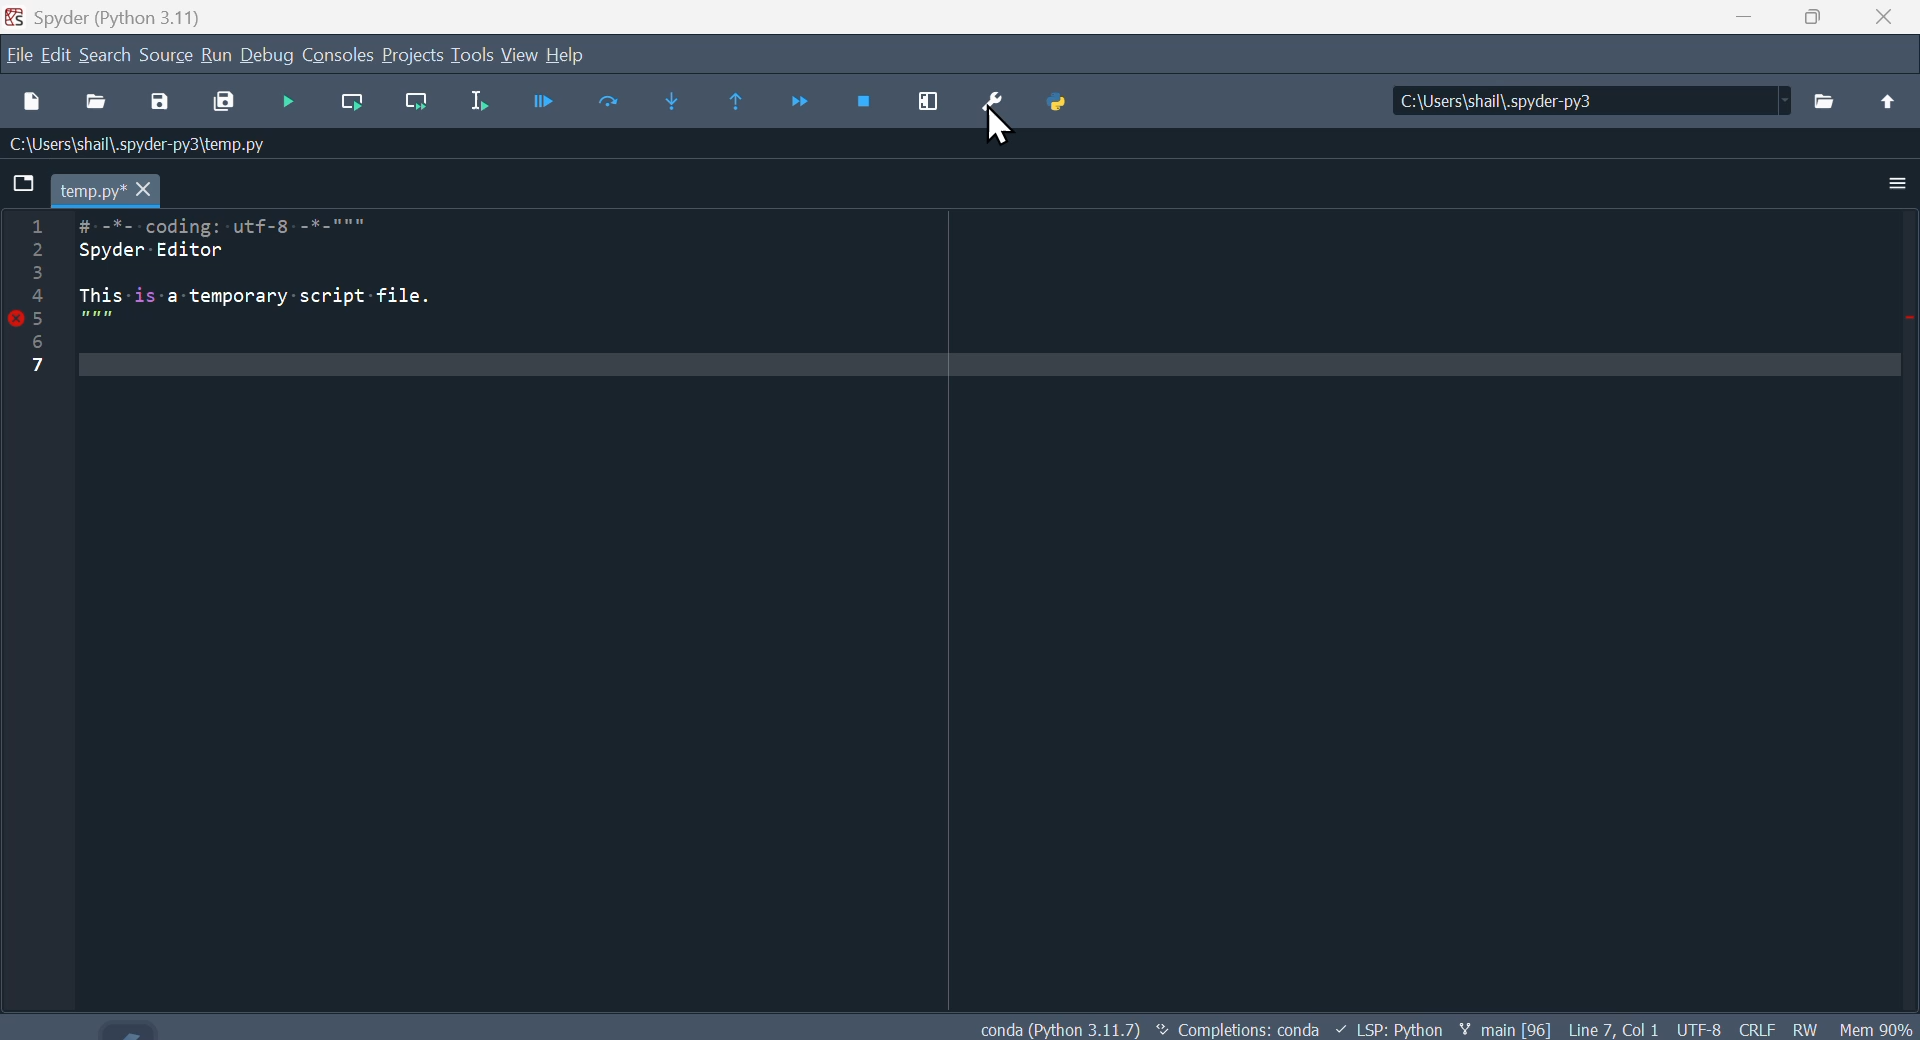 The height and width of the screenshot is (1040, 1920). I want to click on C:\Users\shail\.spyder-py3, so click(1570, 102).